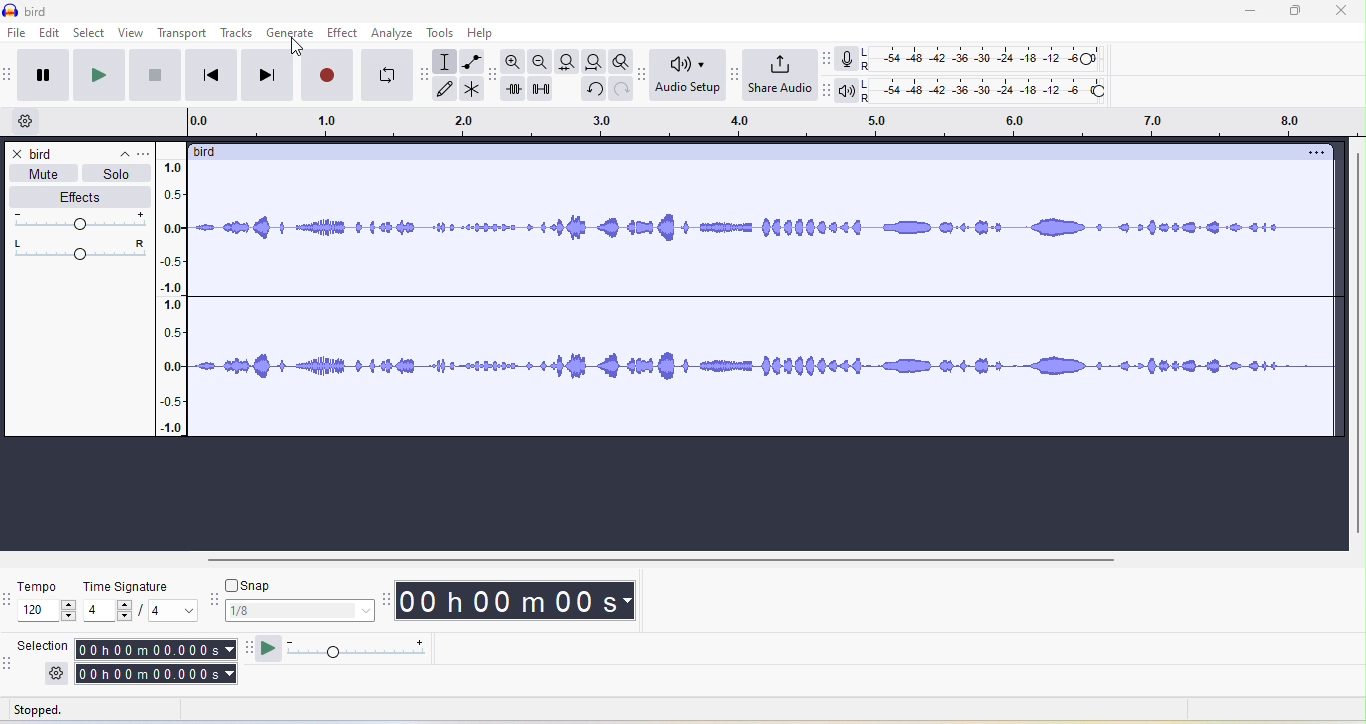 The height and width of the screenshot is (724, 1366). I want to click on file , so click(18, 32).